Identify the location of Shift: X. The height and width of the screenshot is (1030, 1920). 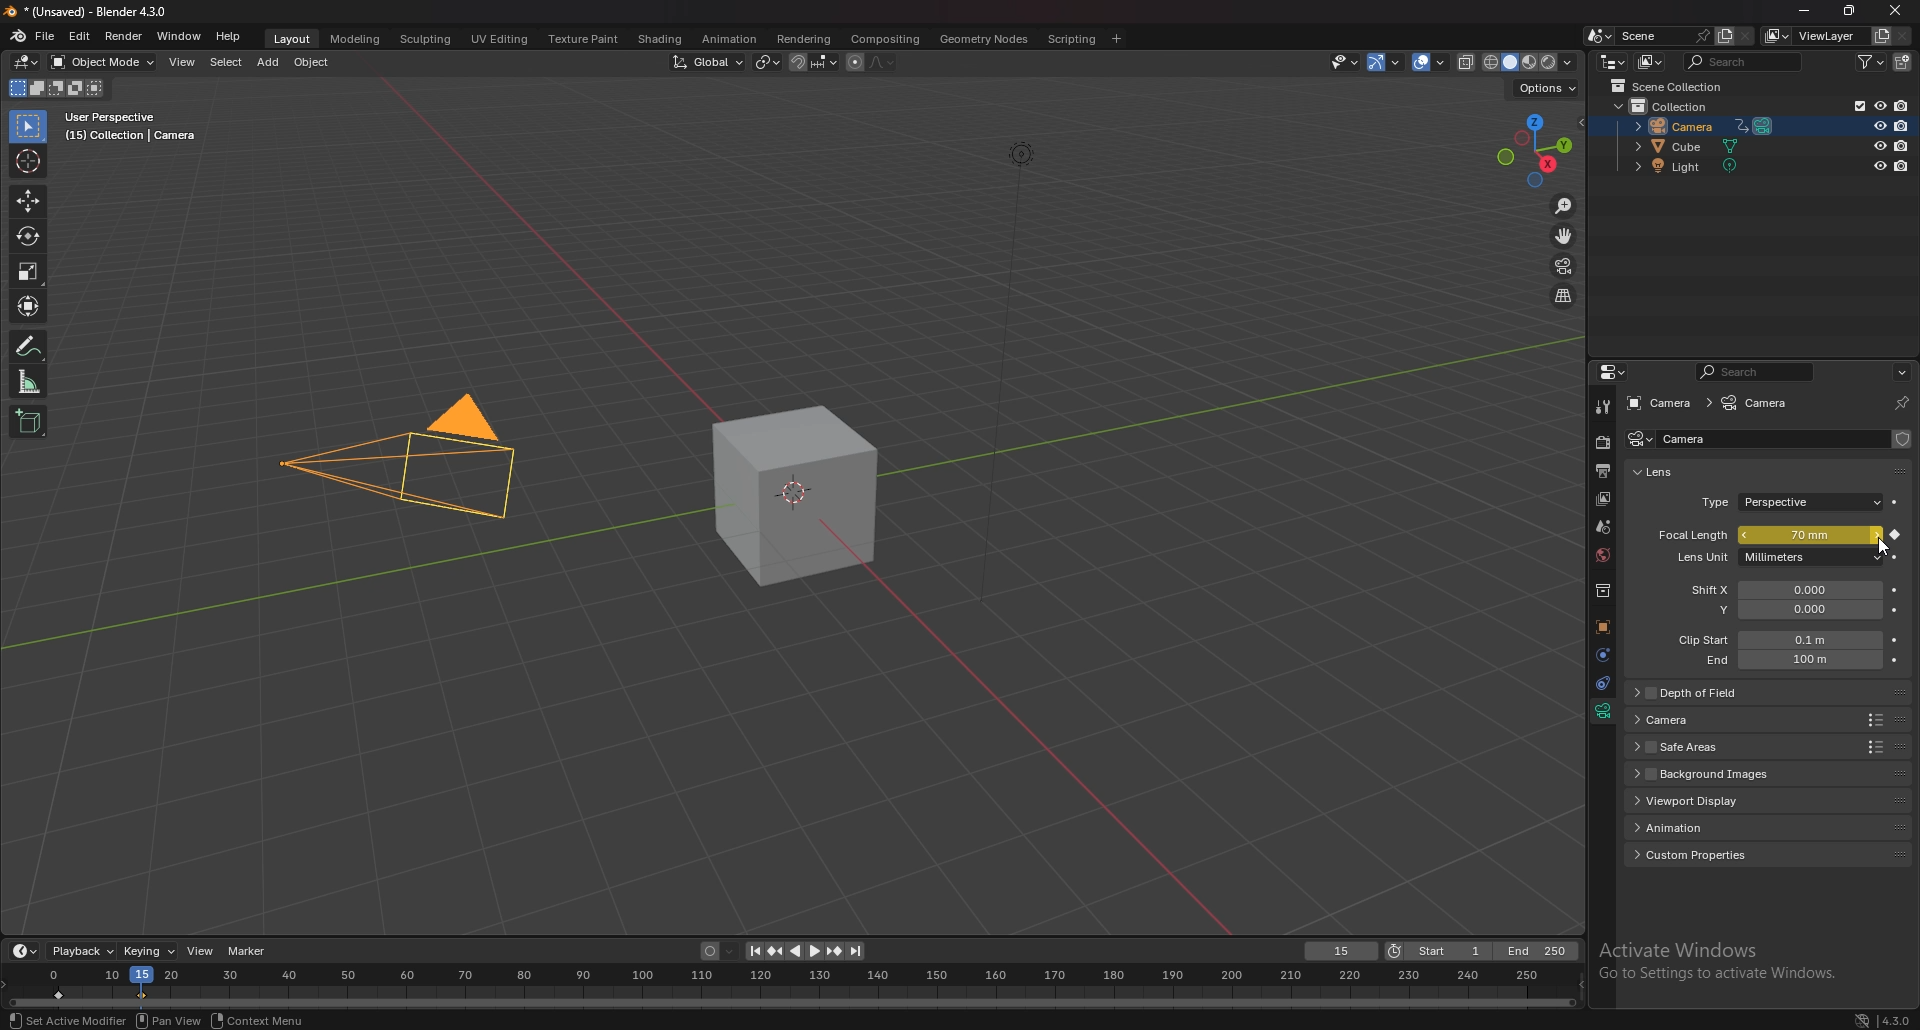
(1783, 591).